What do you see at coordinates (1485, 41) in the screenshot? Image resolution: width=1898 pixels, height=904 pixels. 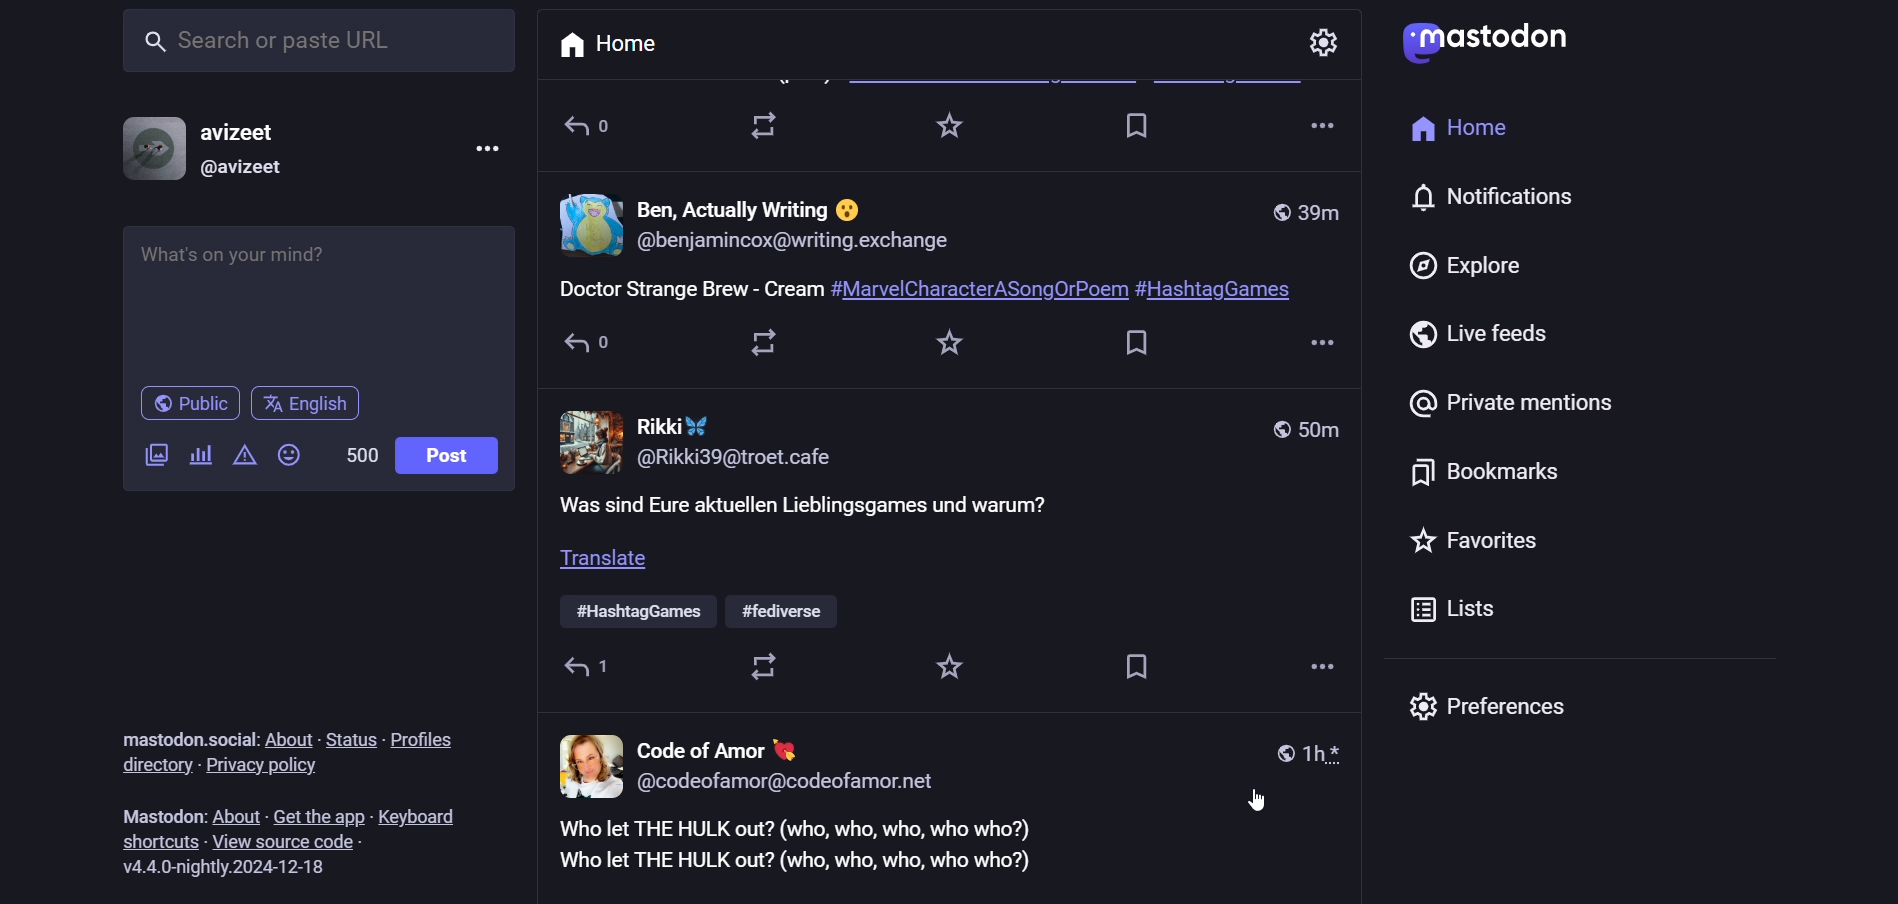 I see `logo` at bounding box center [1485, 41].